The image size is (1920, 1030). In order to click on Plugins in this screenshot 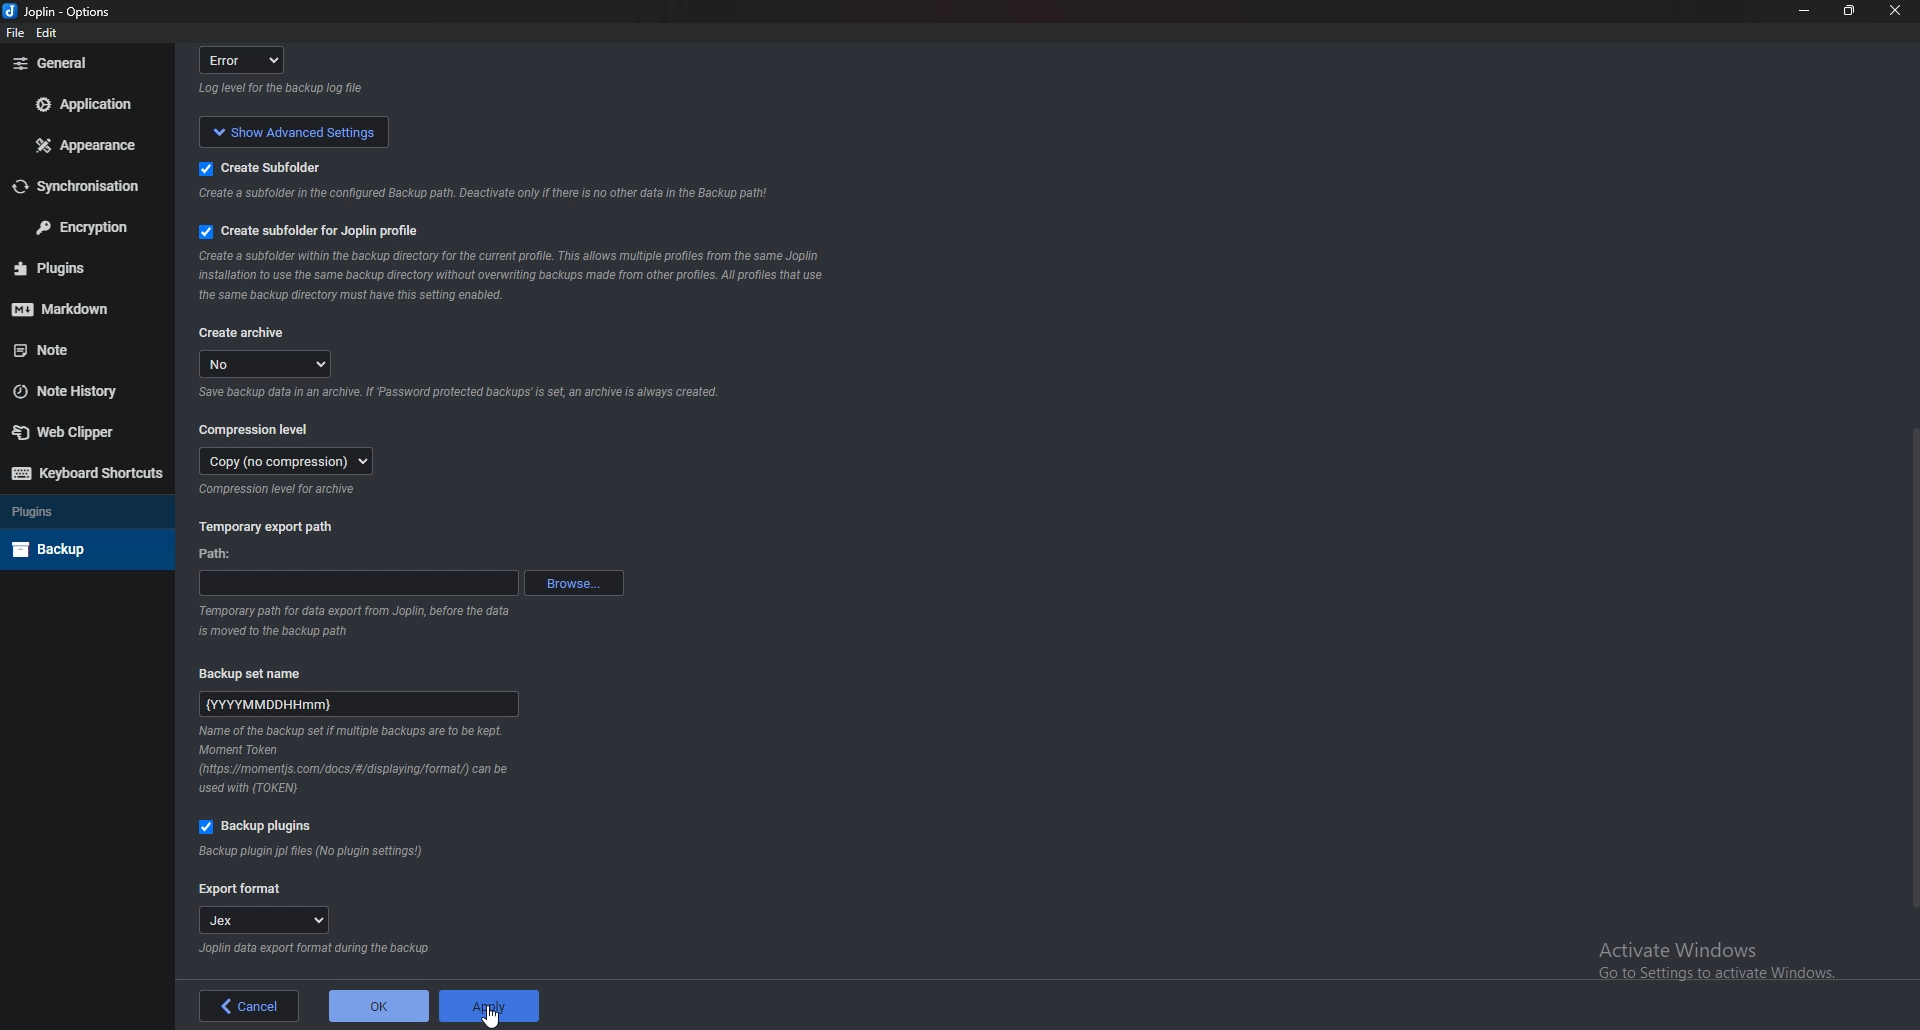, I will do `click(78, 268)`.